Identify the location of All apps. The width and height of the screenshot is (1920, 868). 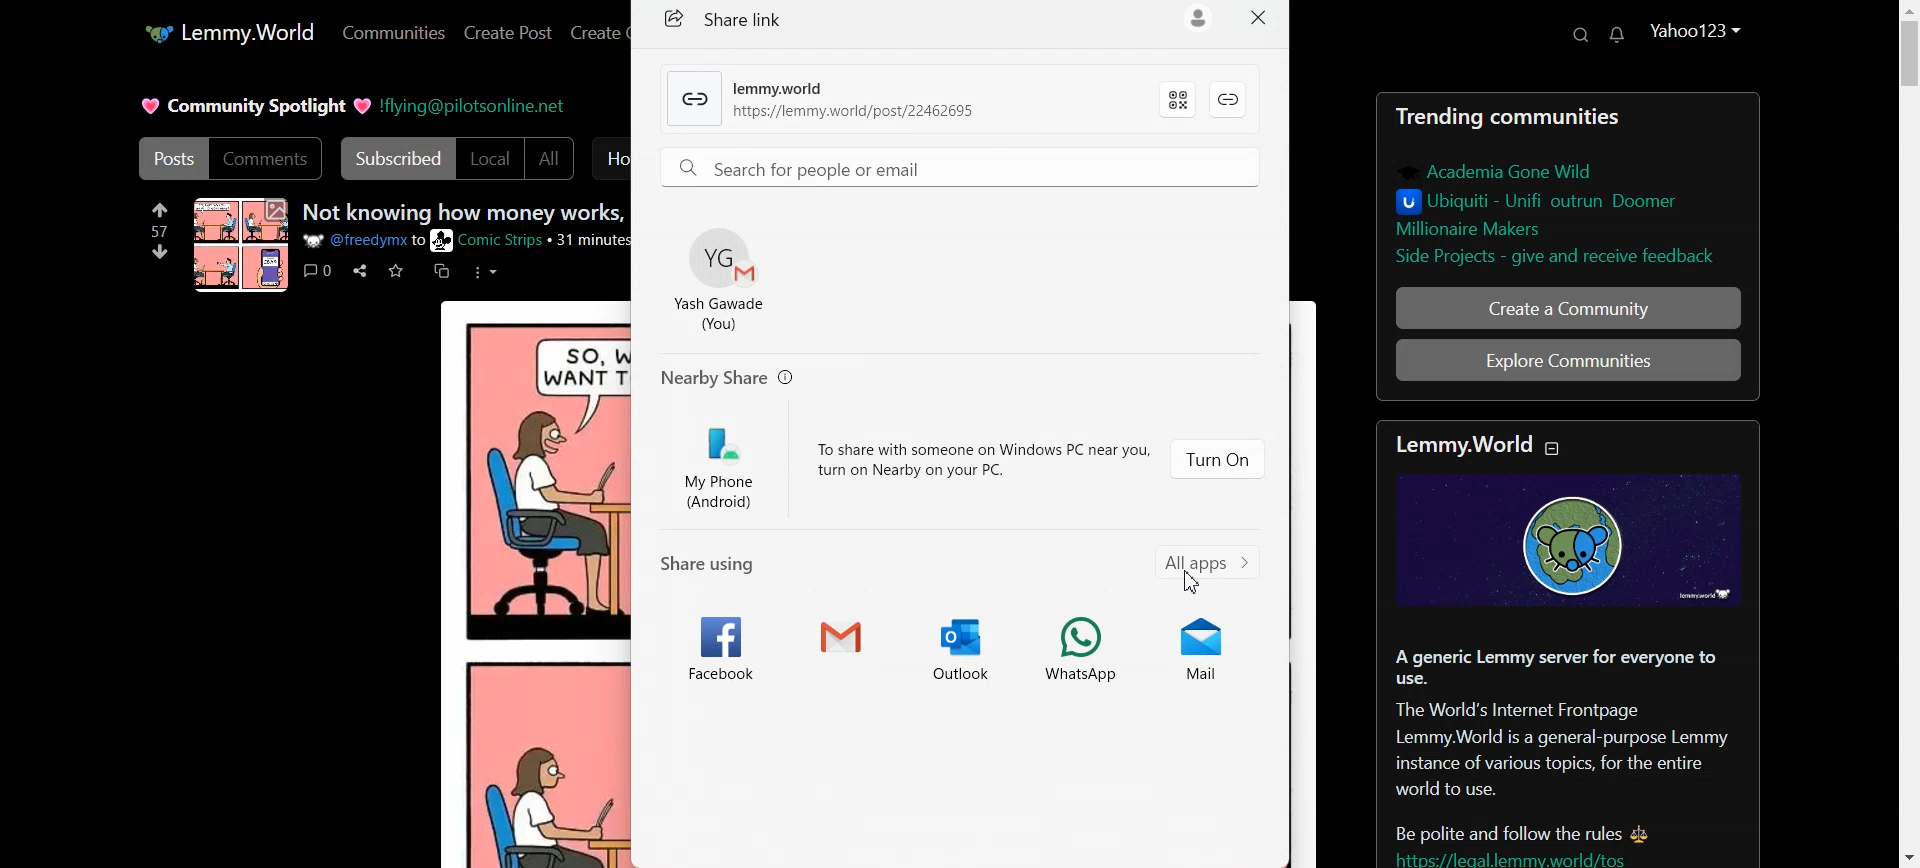
(1211, 569).